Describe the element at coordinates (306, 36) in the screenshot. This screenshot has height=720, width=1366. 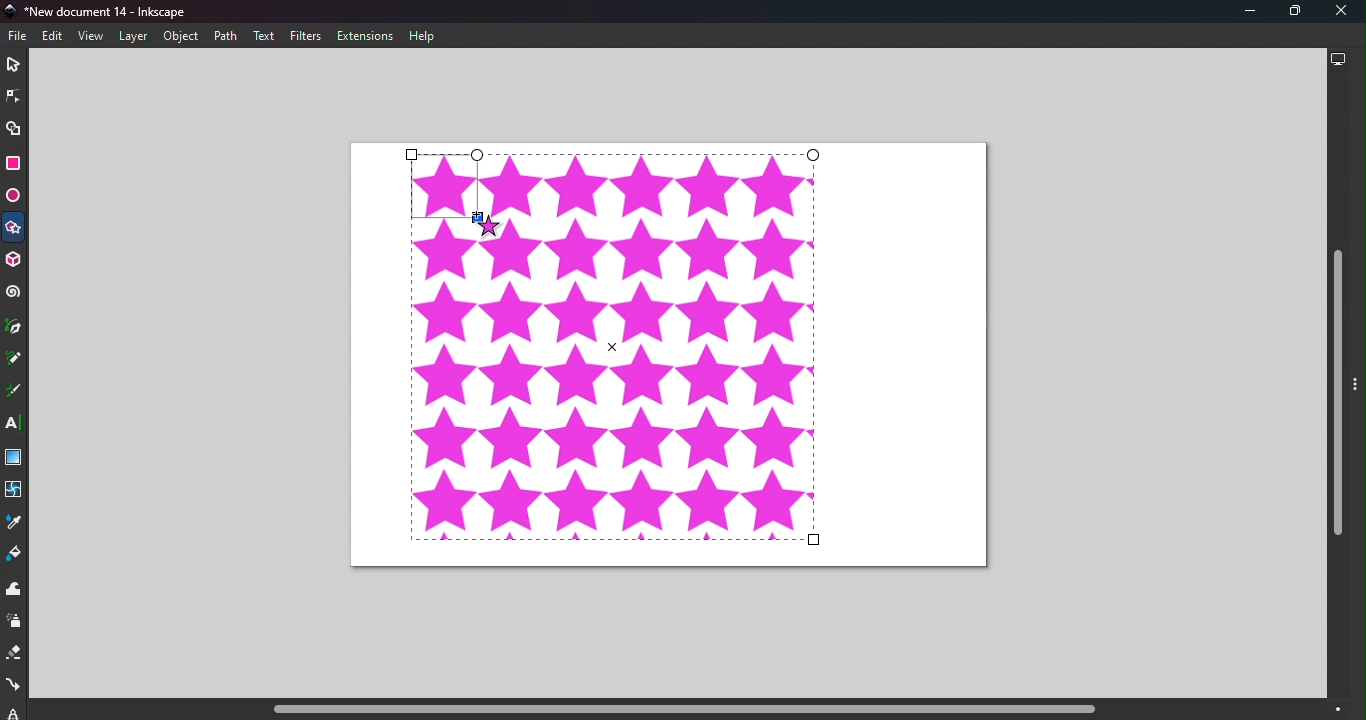
I see `Filters` at that location.